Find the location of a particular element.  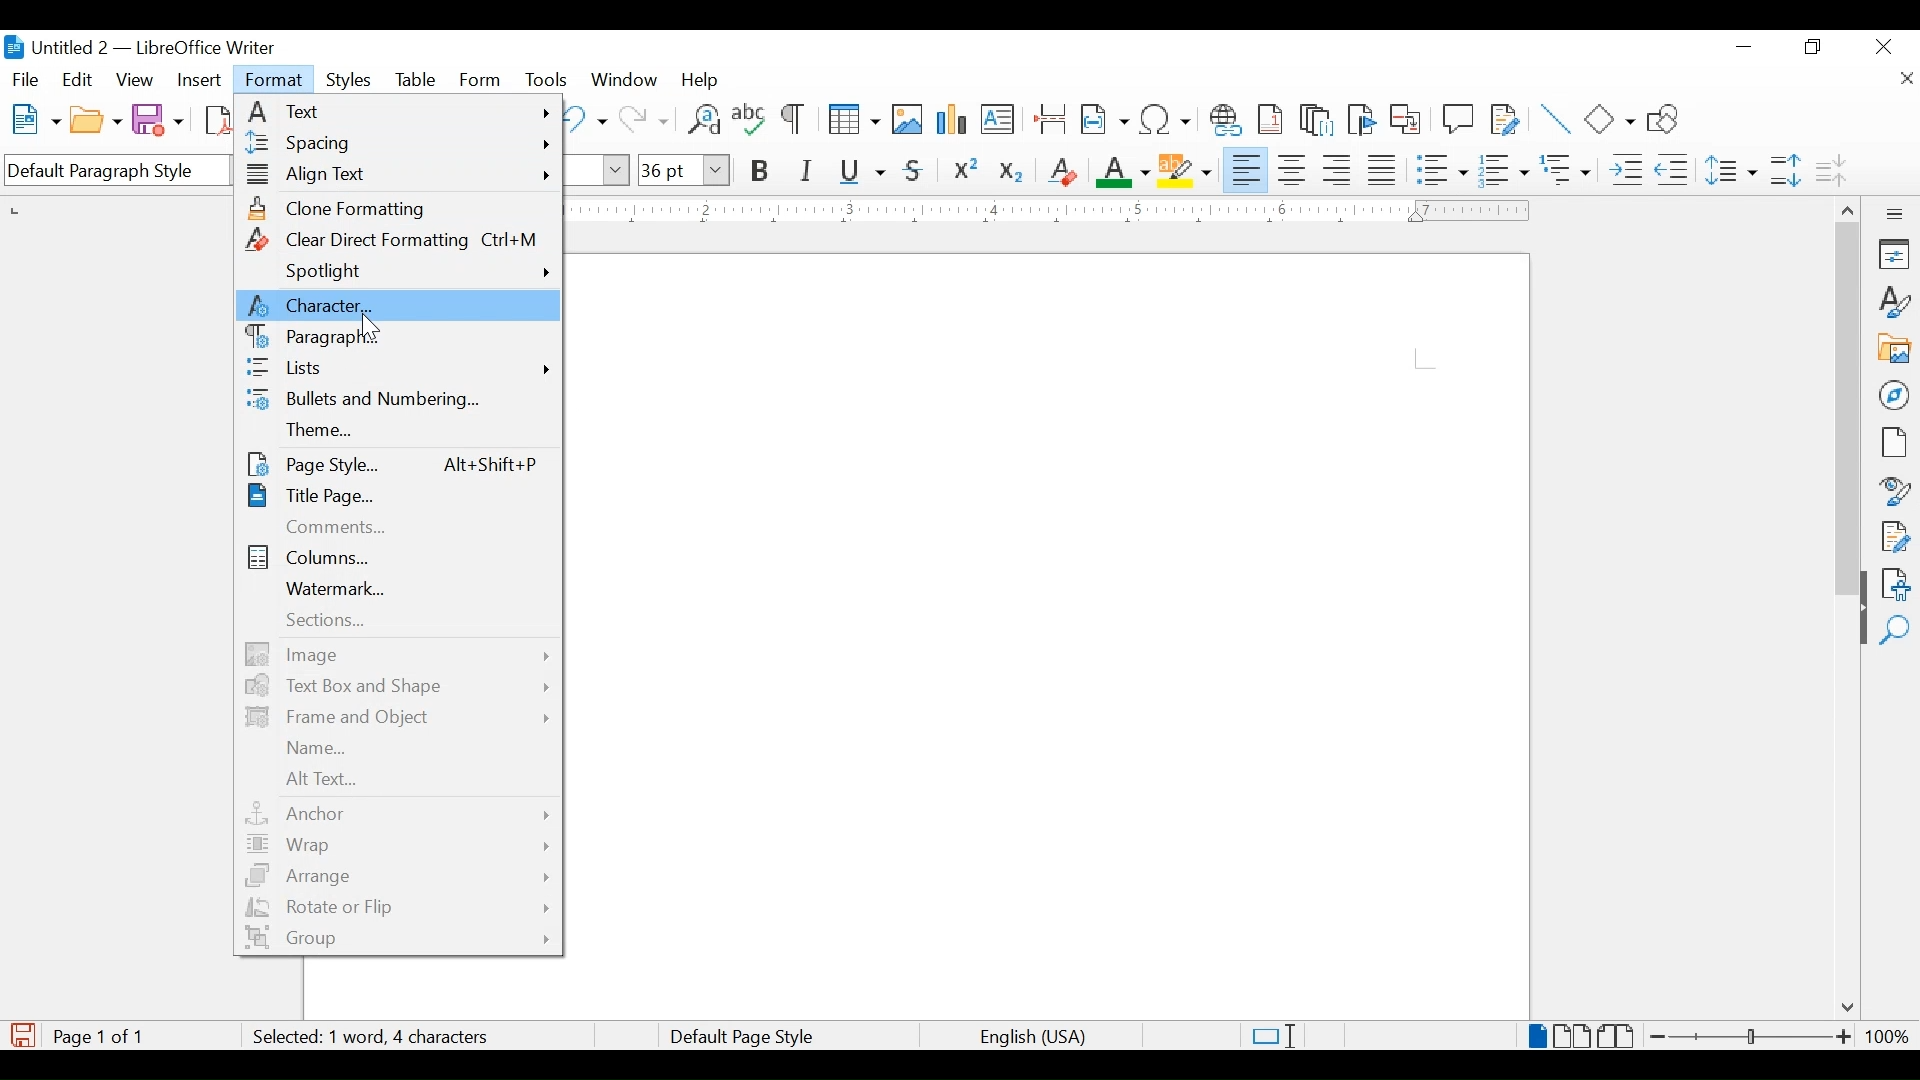

align left is located at coordinates (1247, 168).